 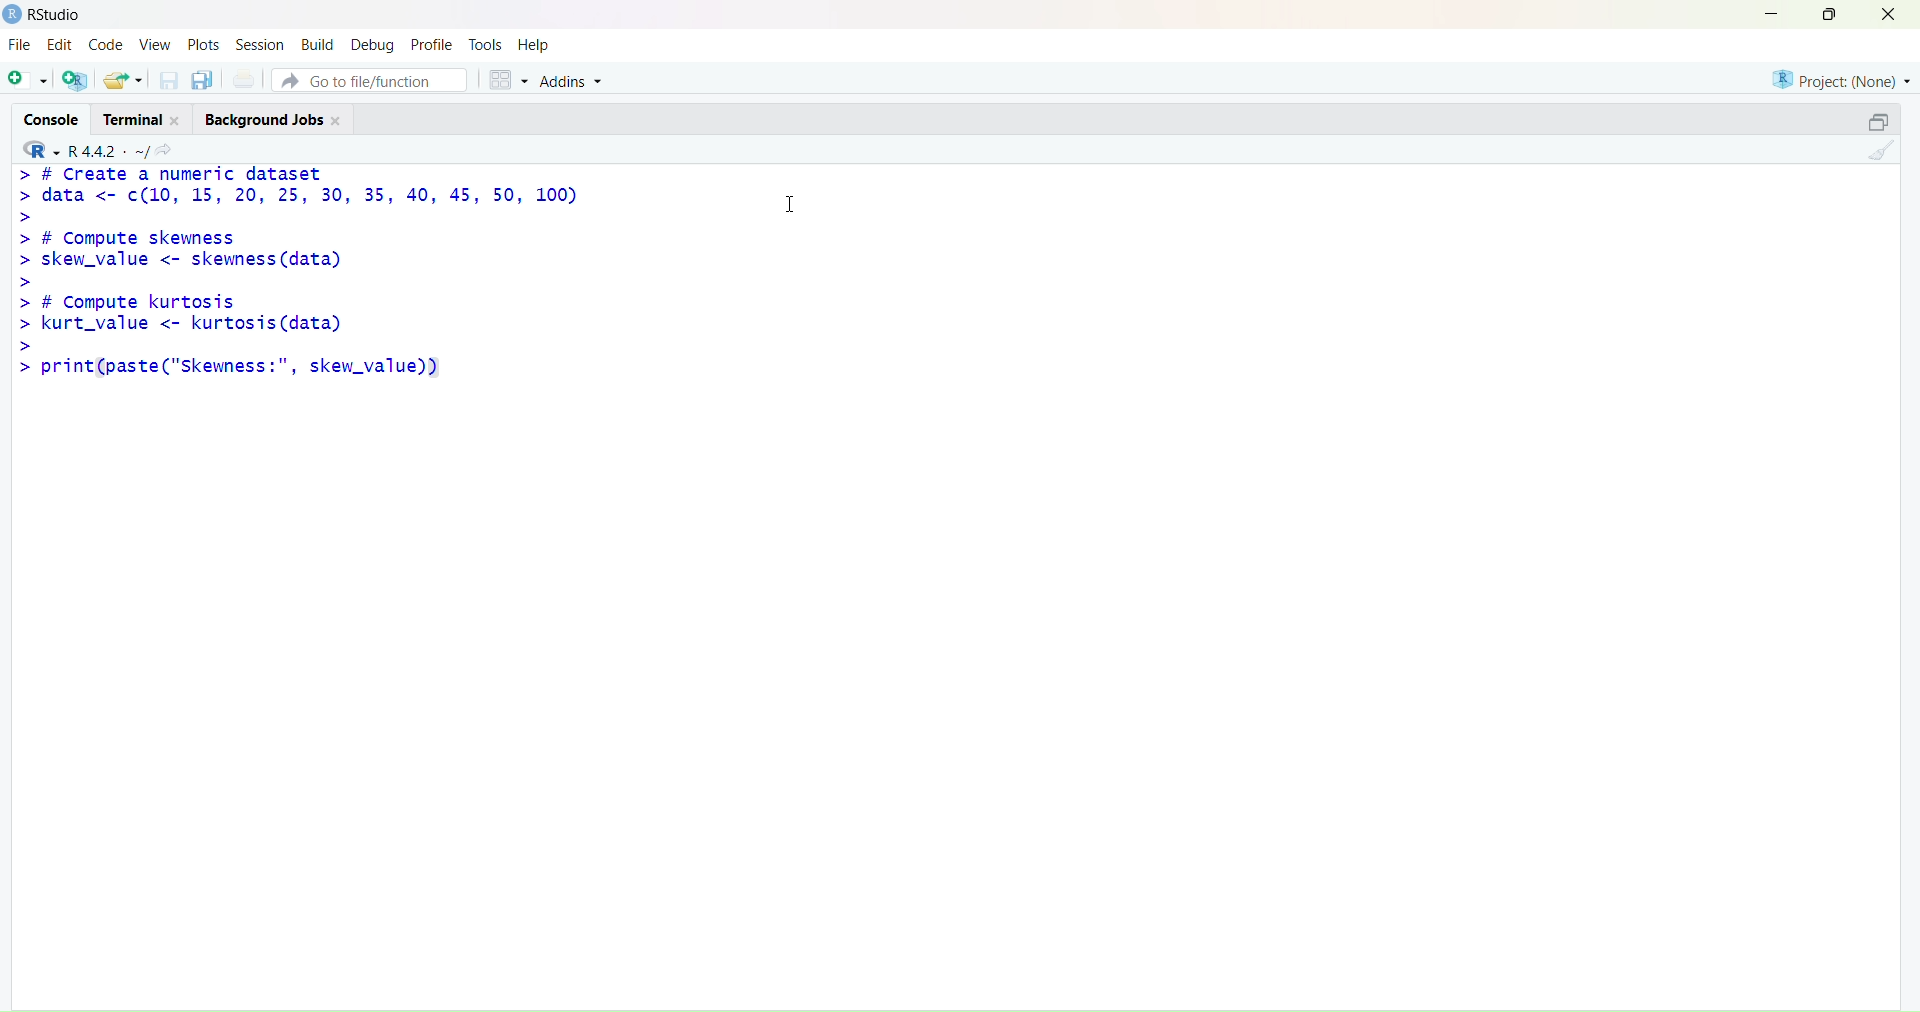 What do you see at coordinates (167, 82) in the screenshot?
I see `Save current document (Ctrl + S)` at bounding box center [167, 82].